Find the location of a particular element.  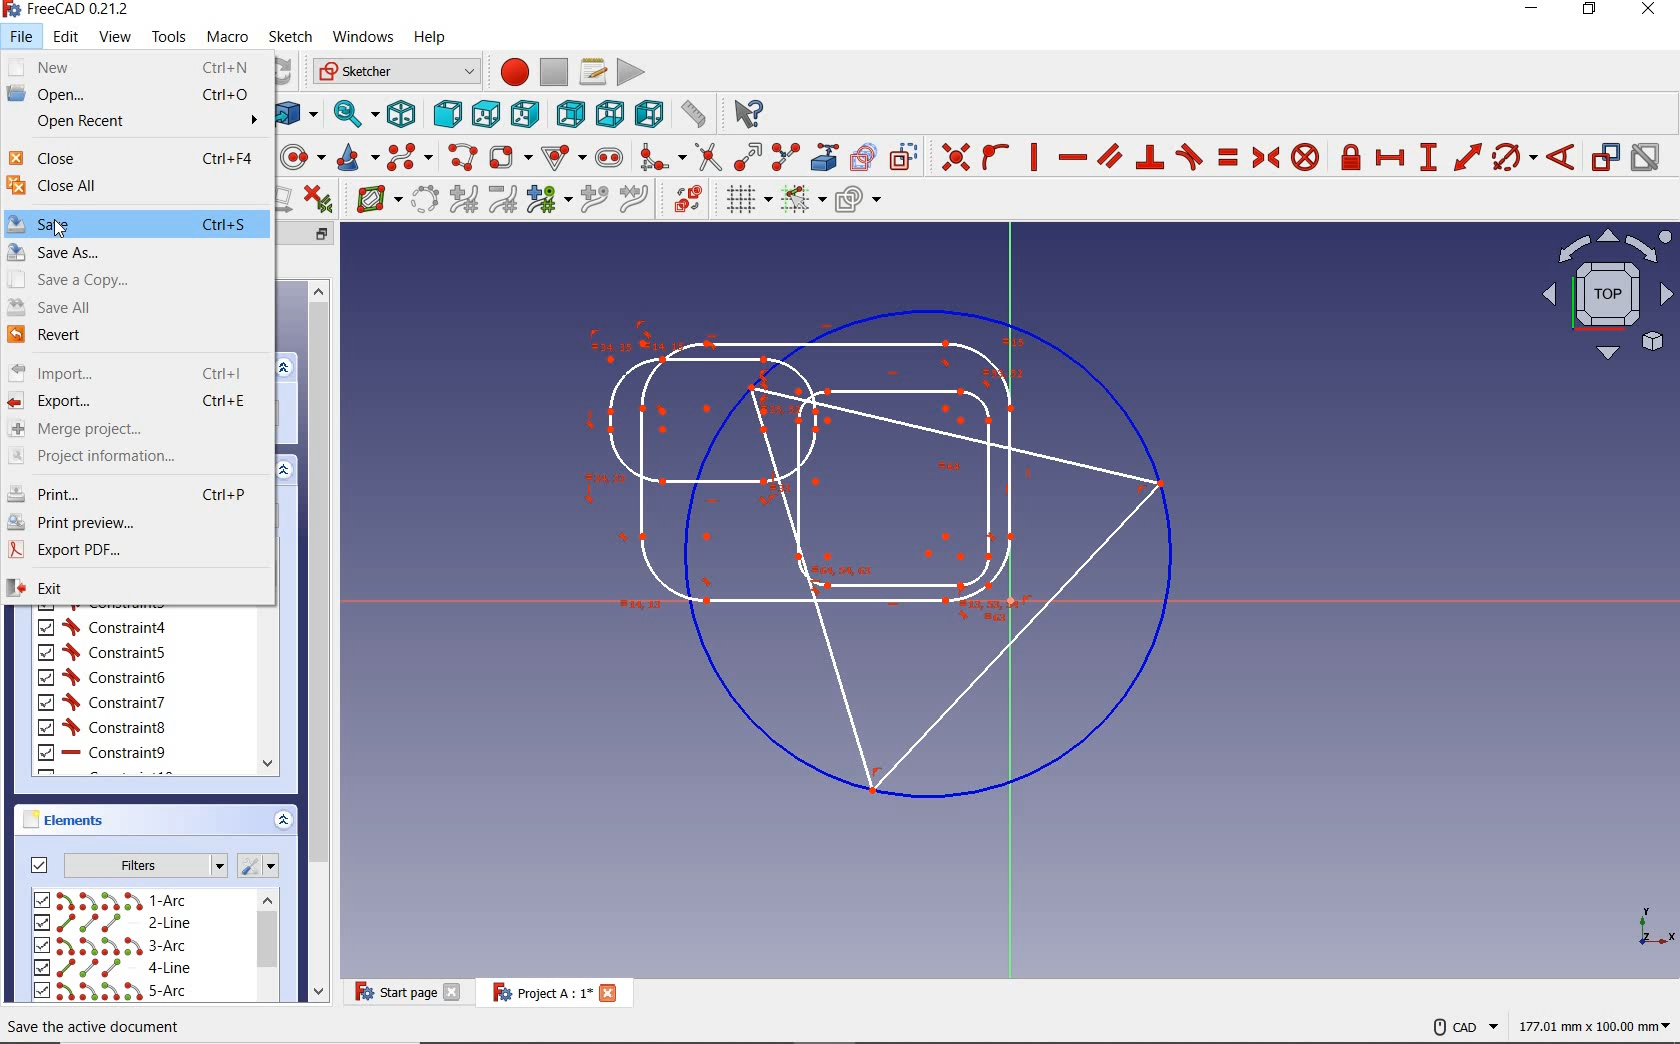

open is located at coordinates (135, 95).